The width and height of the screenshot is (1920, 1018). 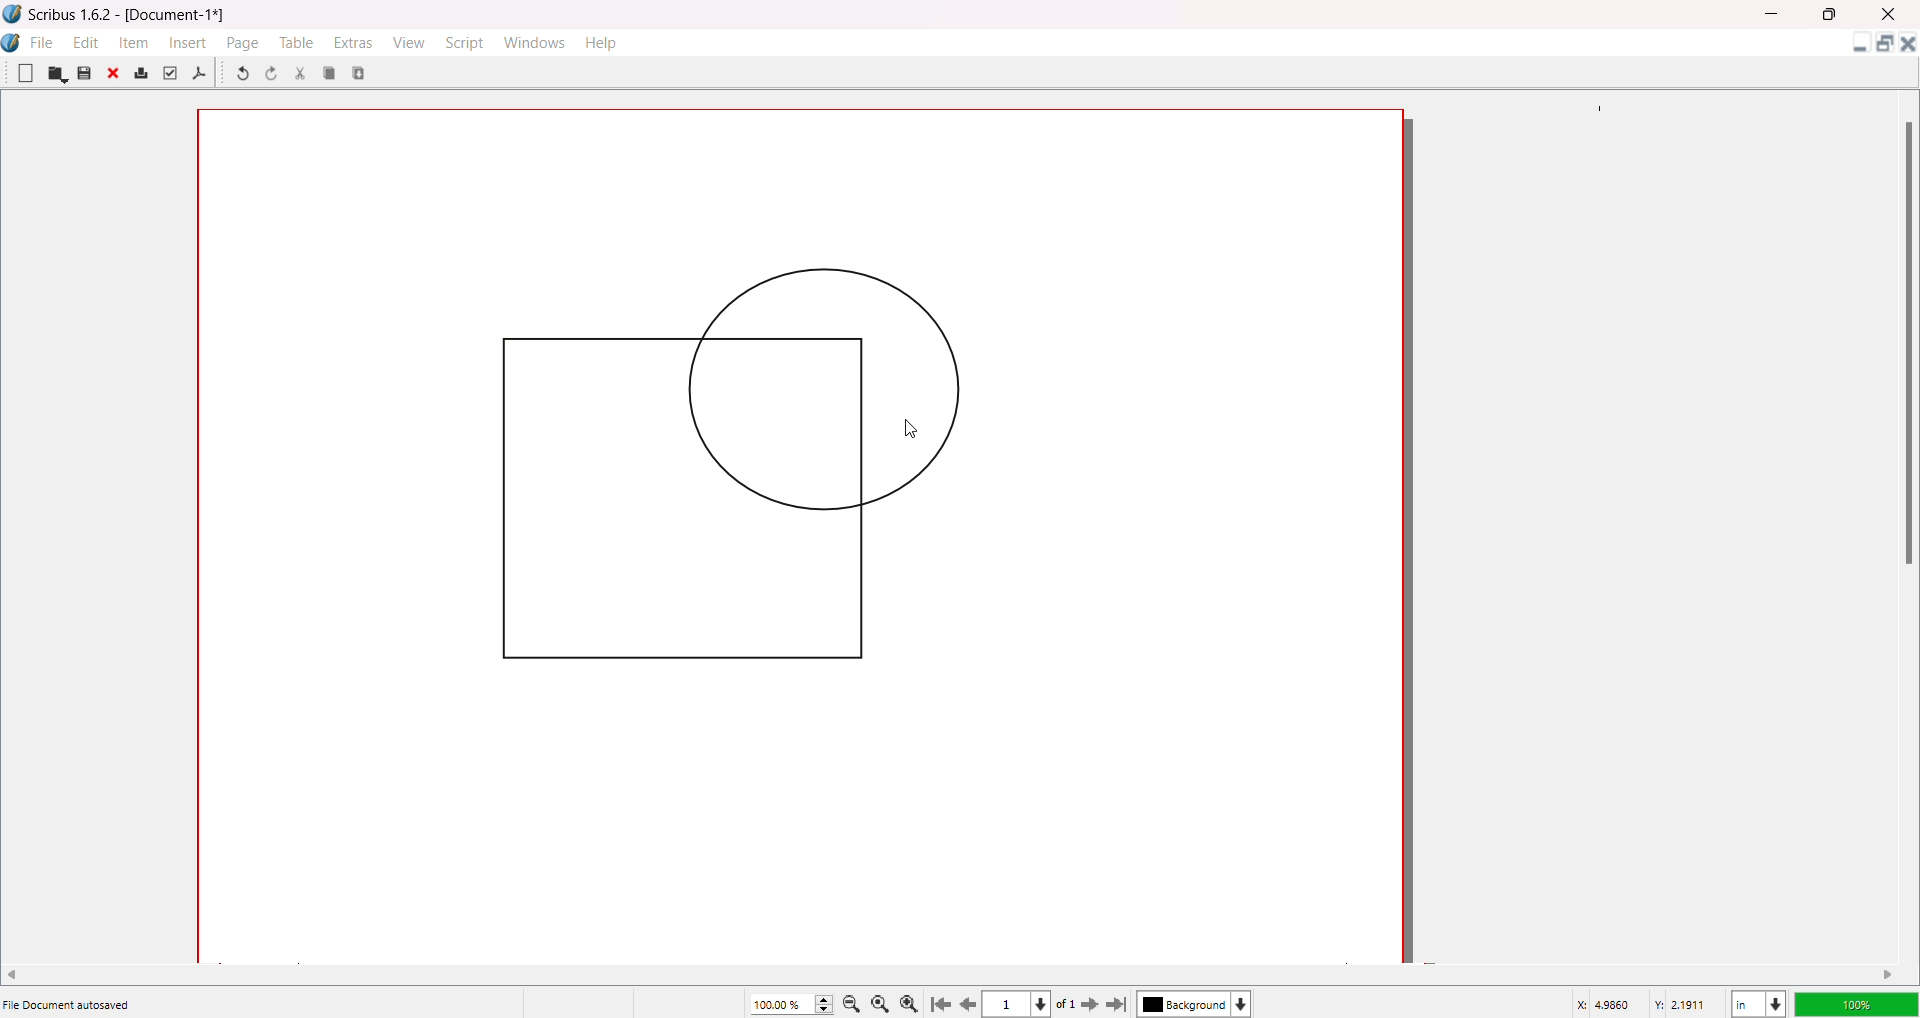 I want to click on Redo, so click(x=275, y=76).